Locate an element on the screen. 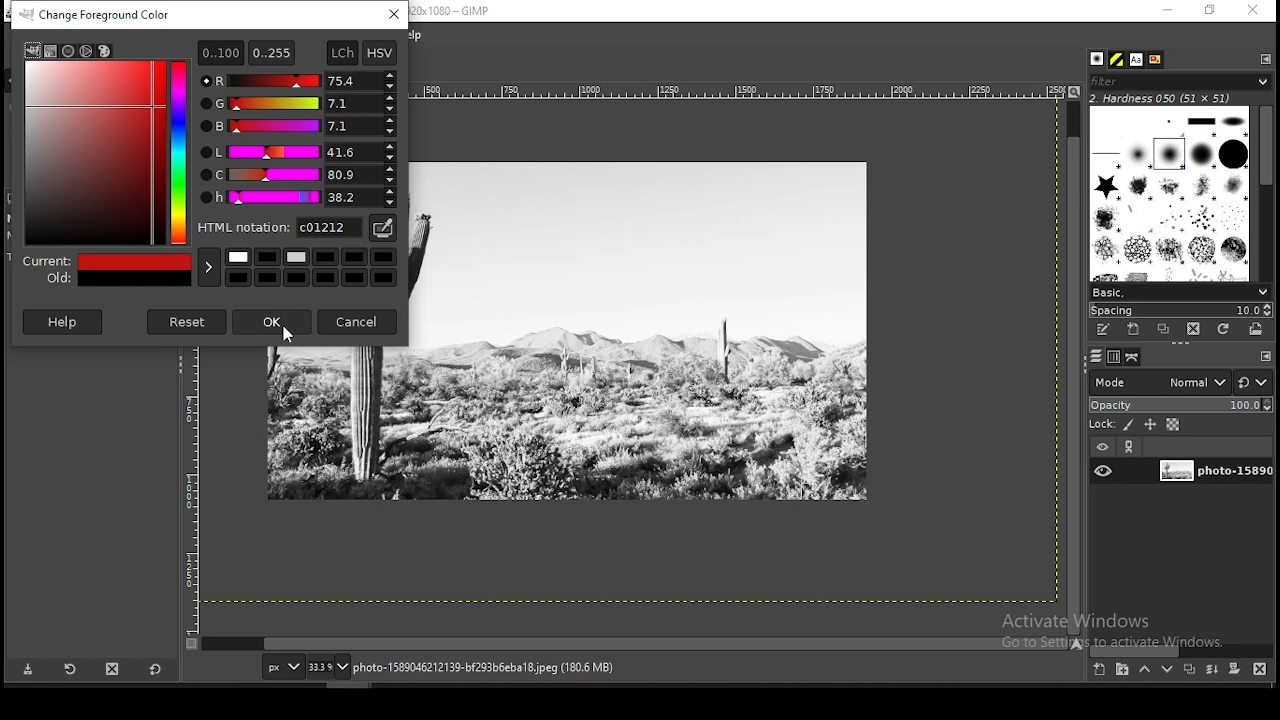  change foreground color is located at coordinates (96, 14).